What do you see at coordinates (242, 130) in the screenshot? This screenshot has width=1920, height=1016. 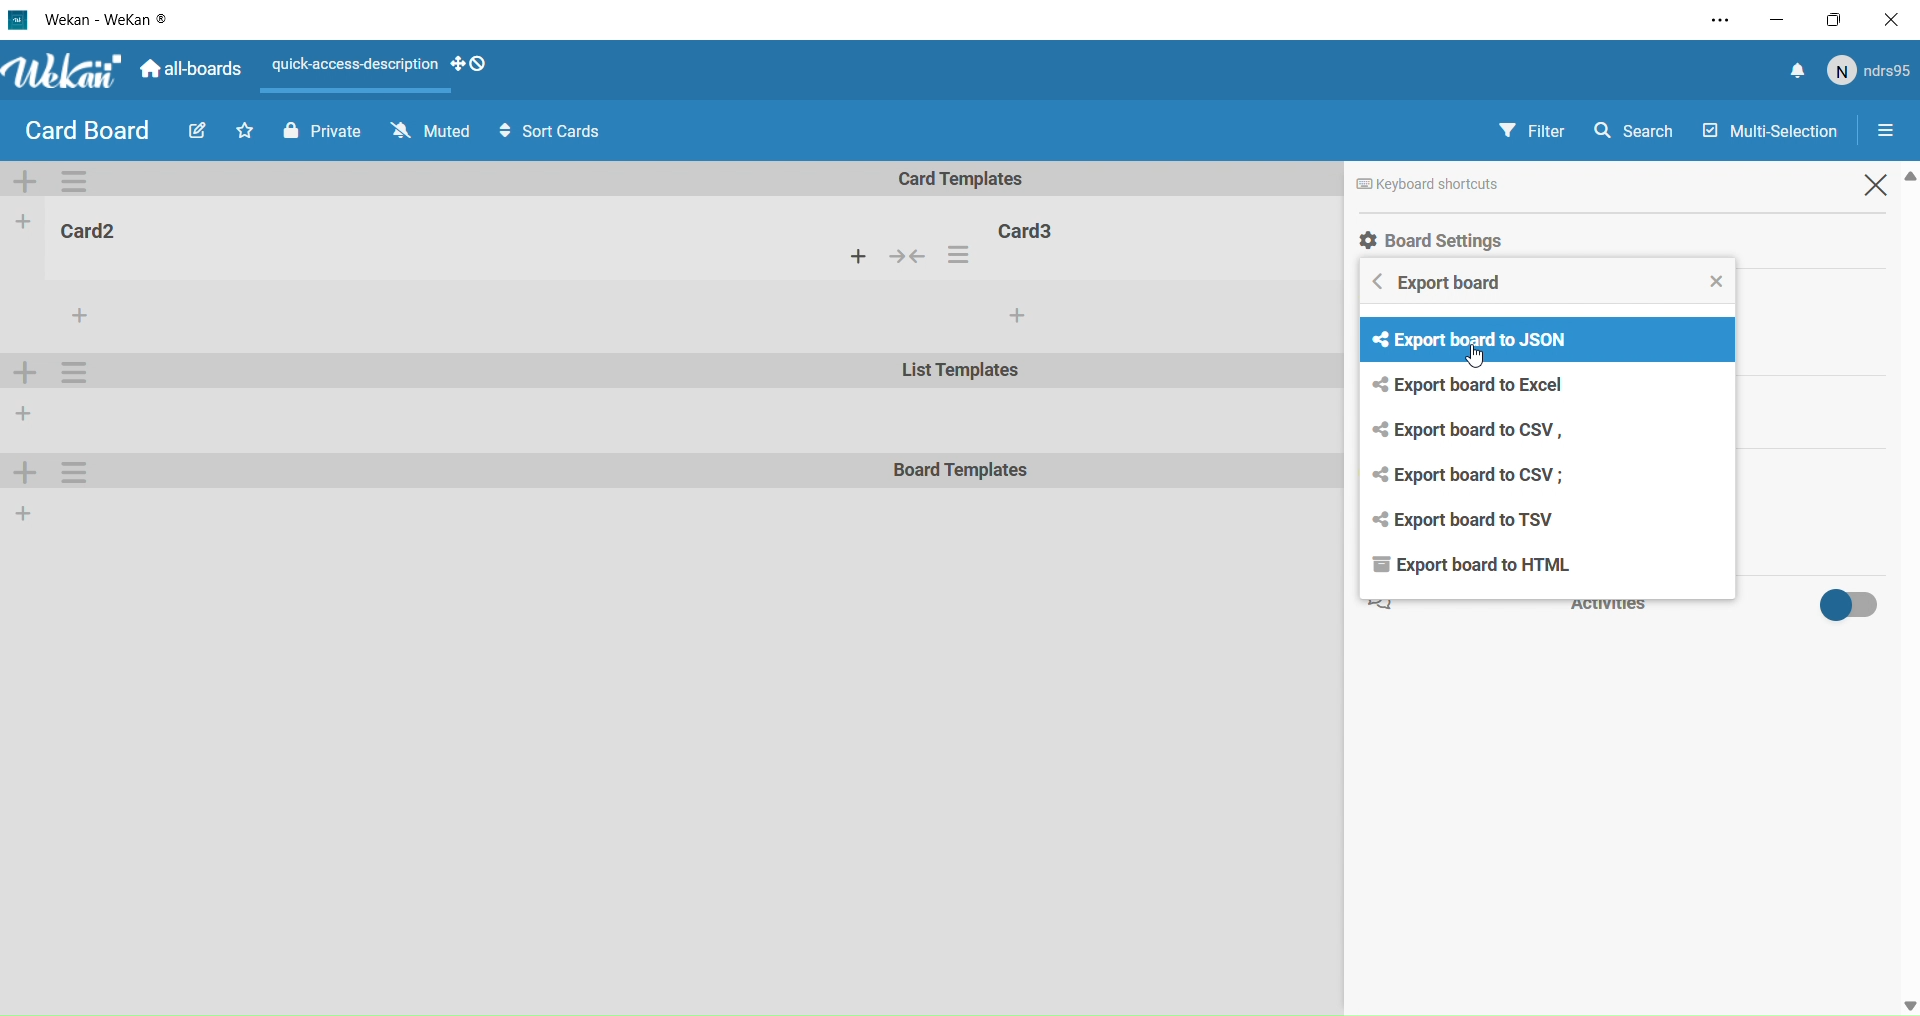 I see `` at bounding box center [242, 130].